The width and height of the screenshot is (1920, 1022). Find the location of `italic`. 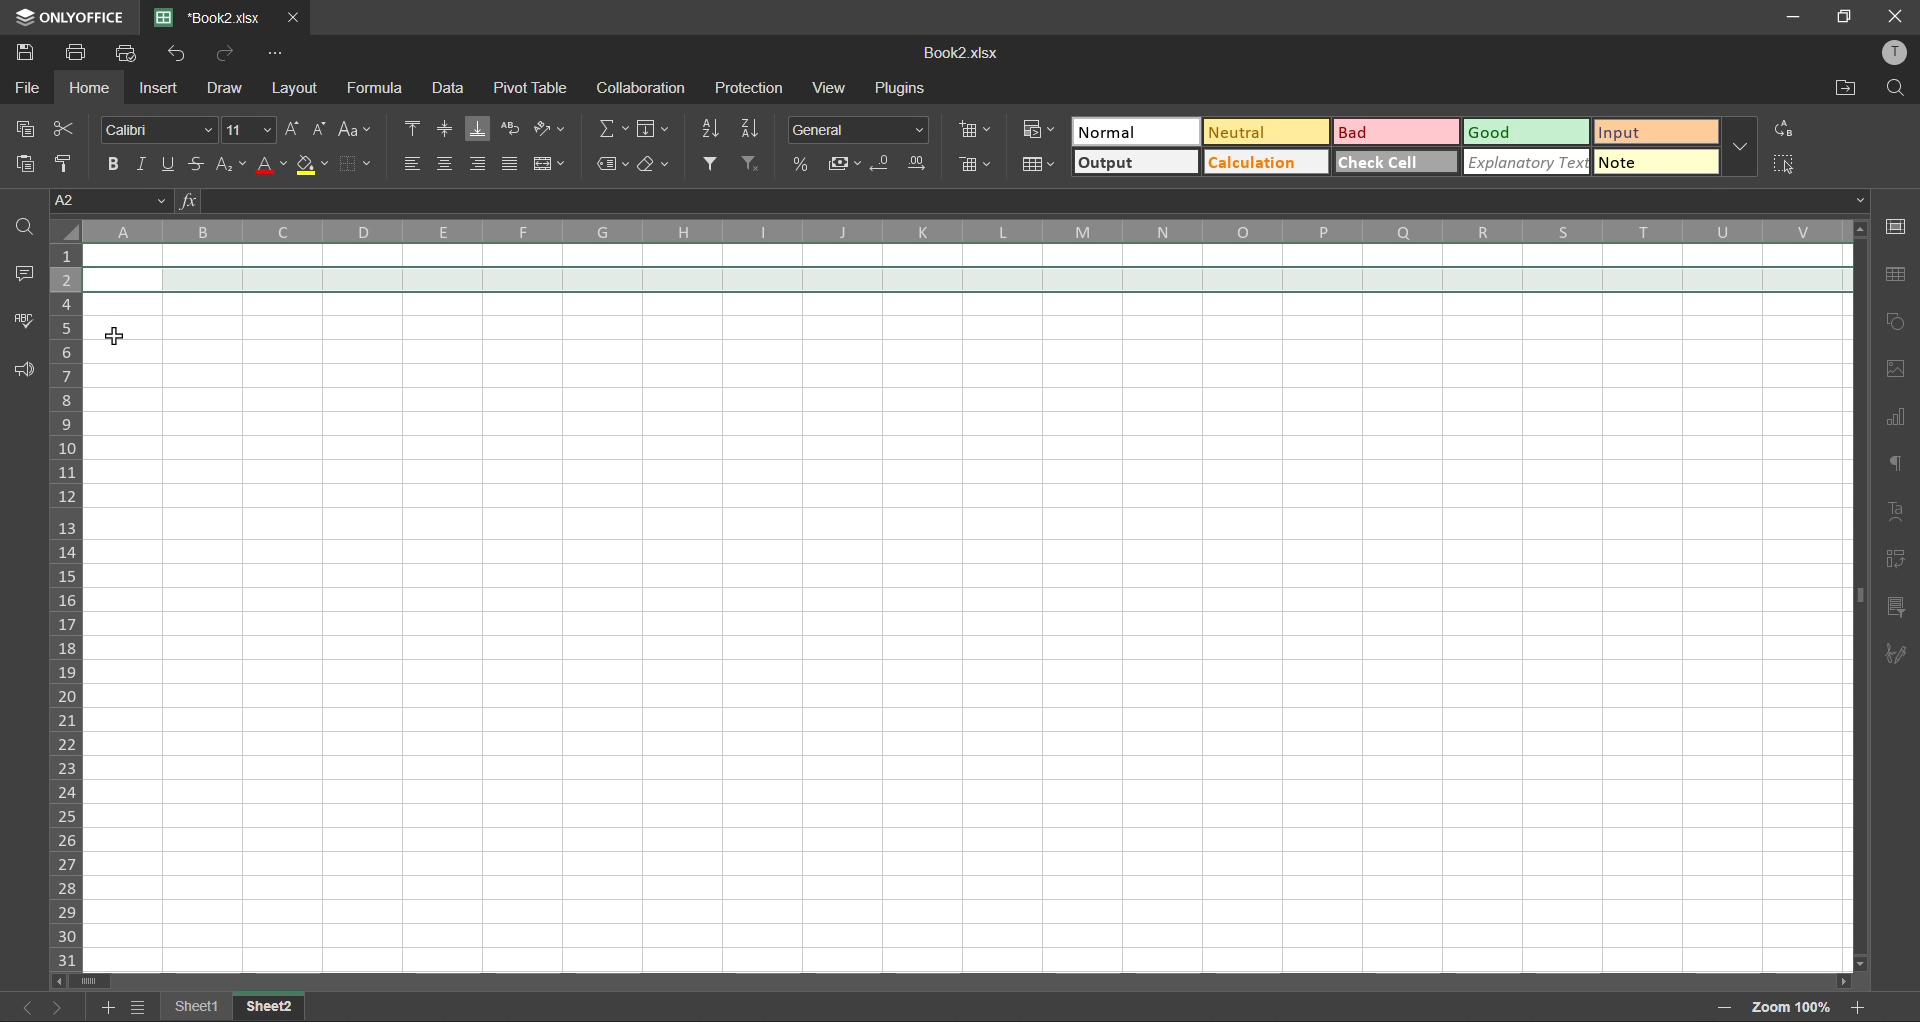

italic is located at coordinates (142, 161).